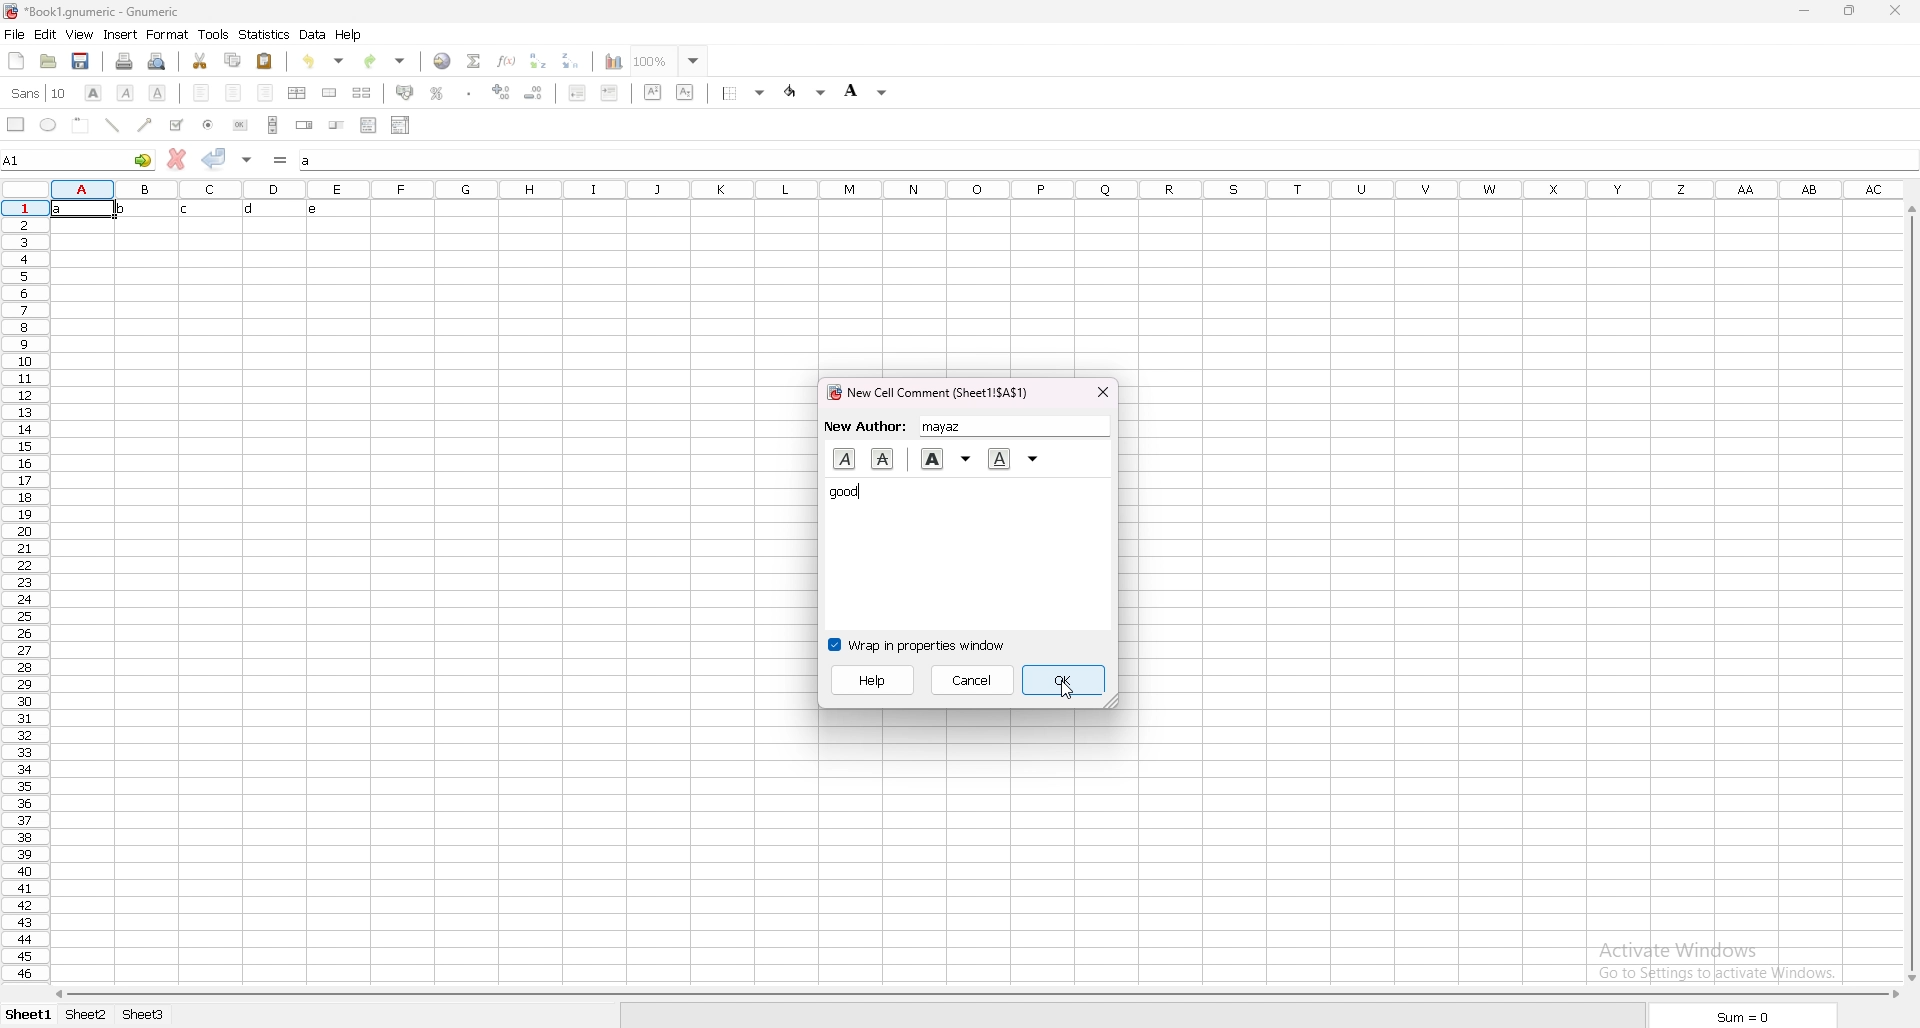 The image size is (1920, 1028). I want to click on help, so click(875, 680).